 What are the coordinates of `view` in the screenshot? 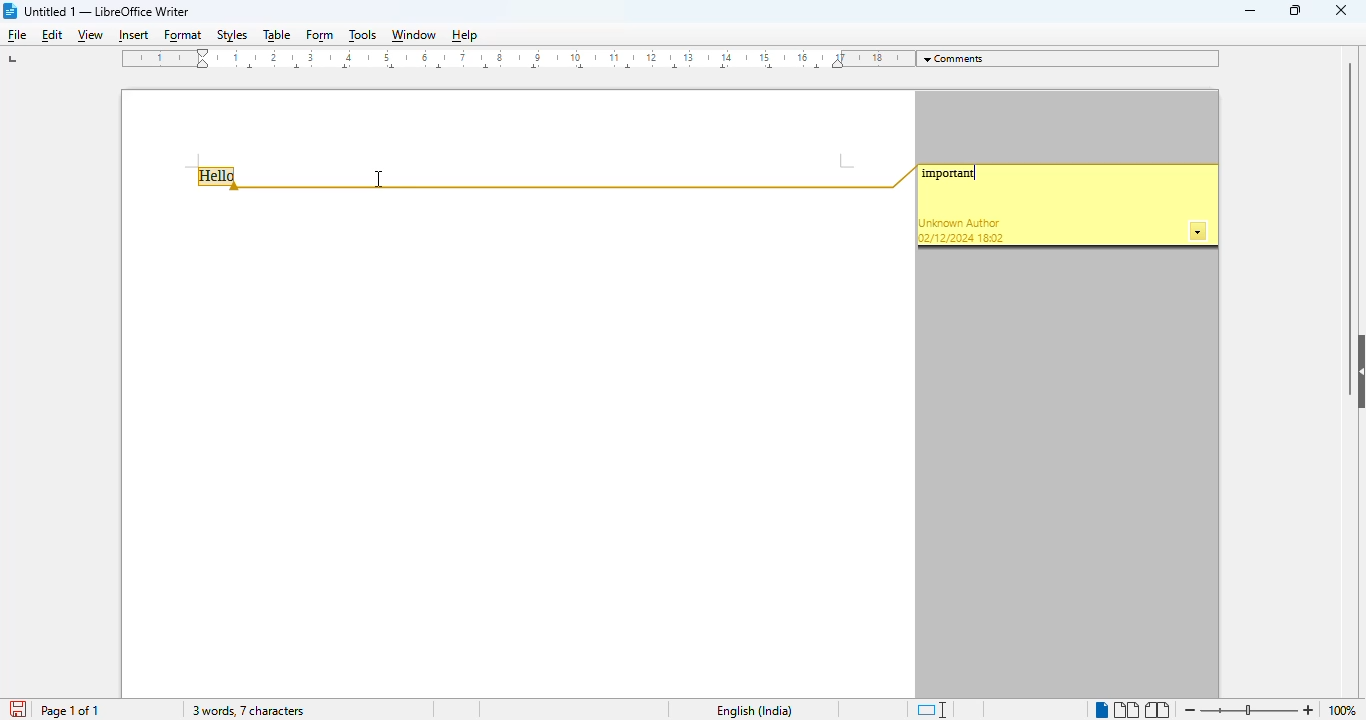 It's located at (90, 37).